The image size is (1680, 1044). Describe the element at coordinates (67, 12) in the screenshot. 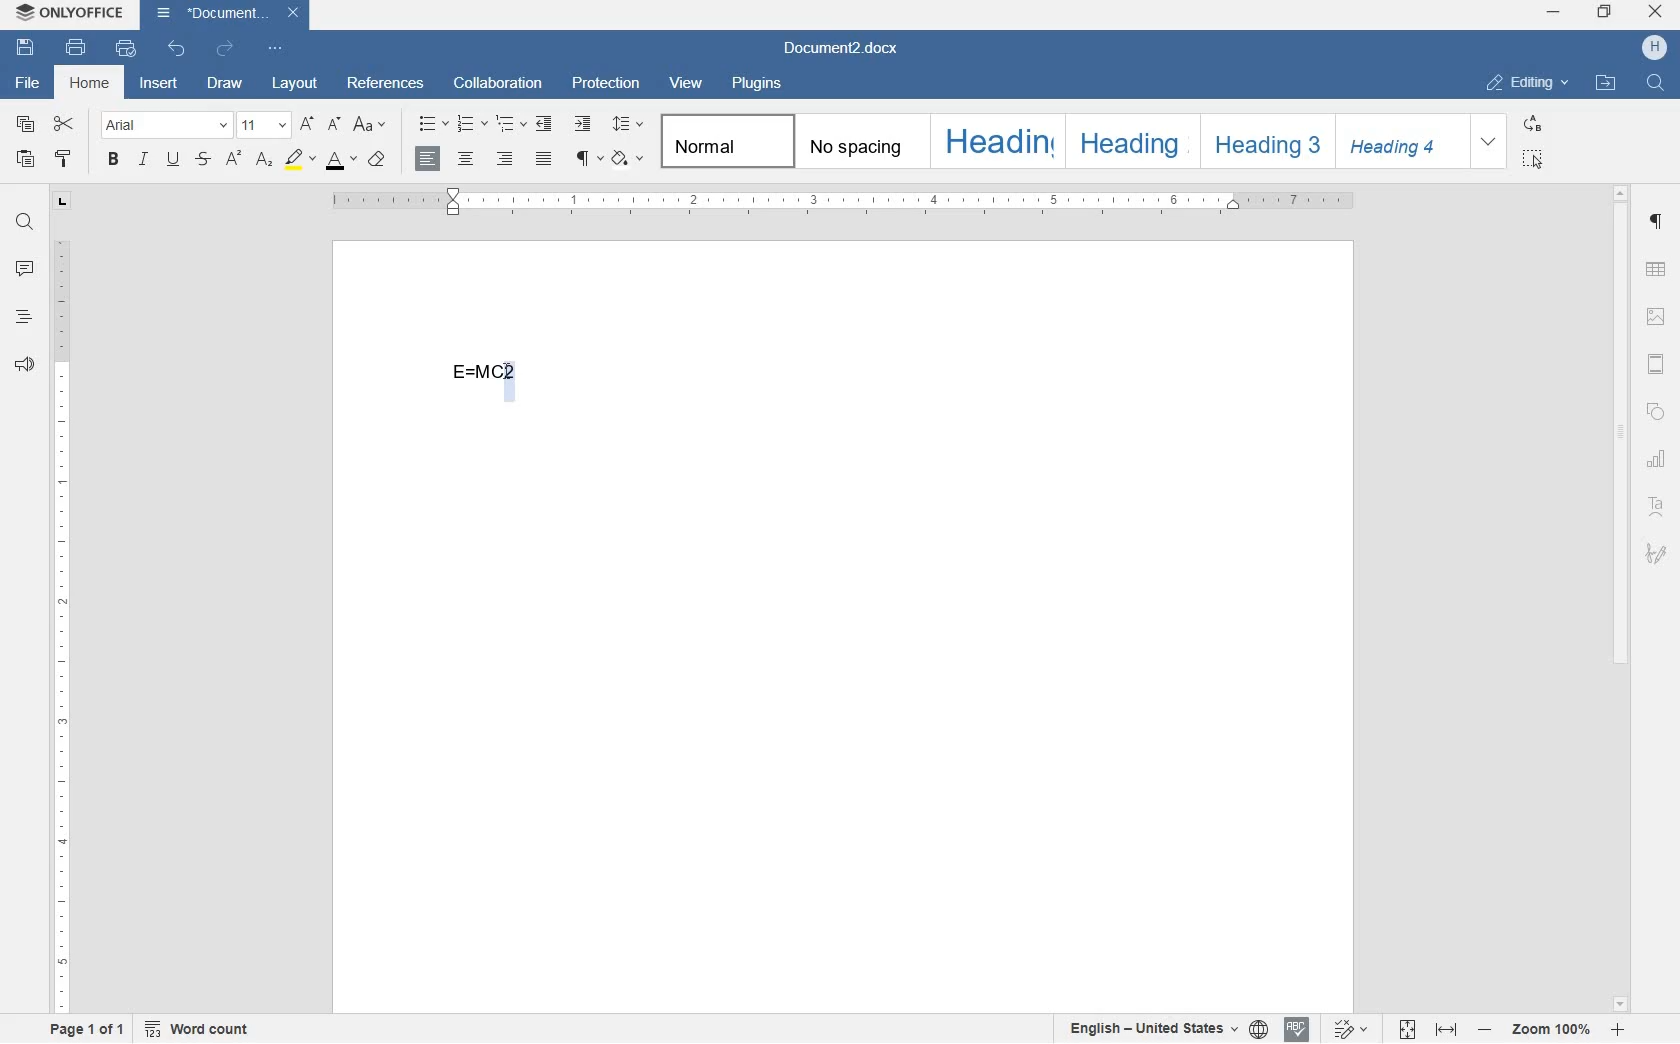

I see `system name` at that location.